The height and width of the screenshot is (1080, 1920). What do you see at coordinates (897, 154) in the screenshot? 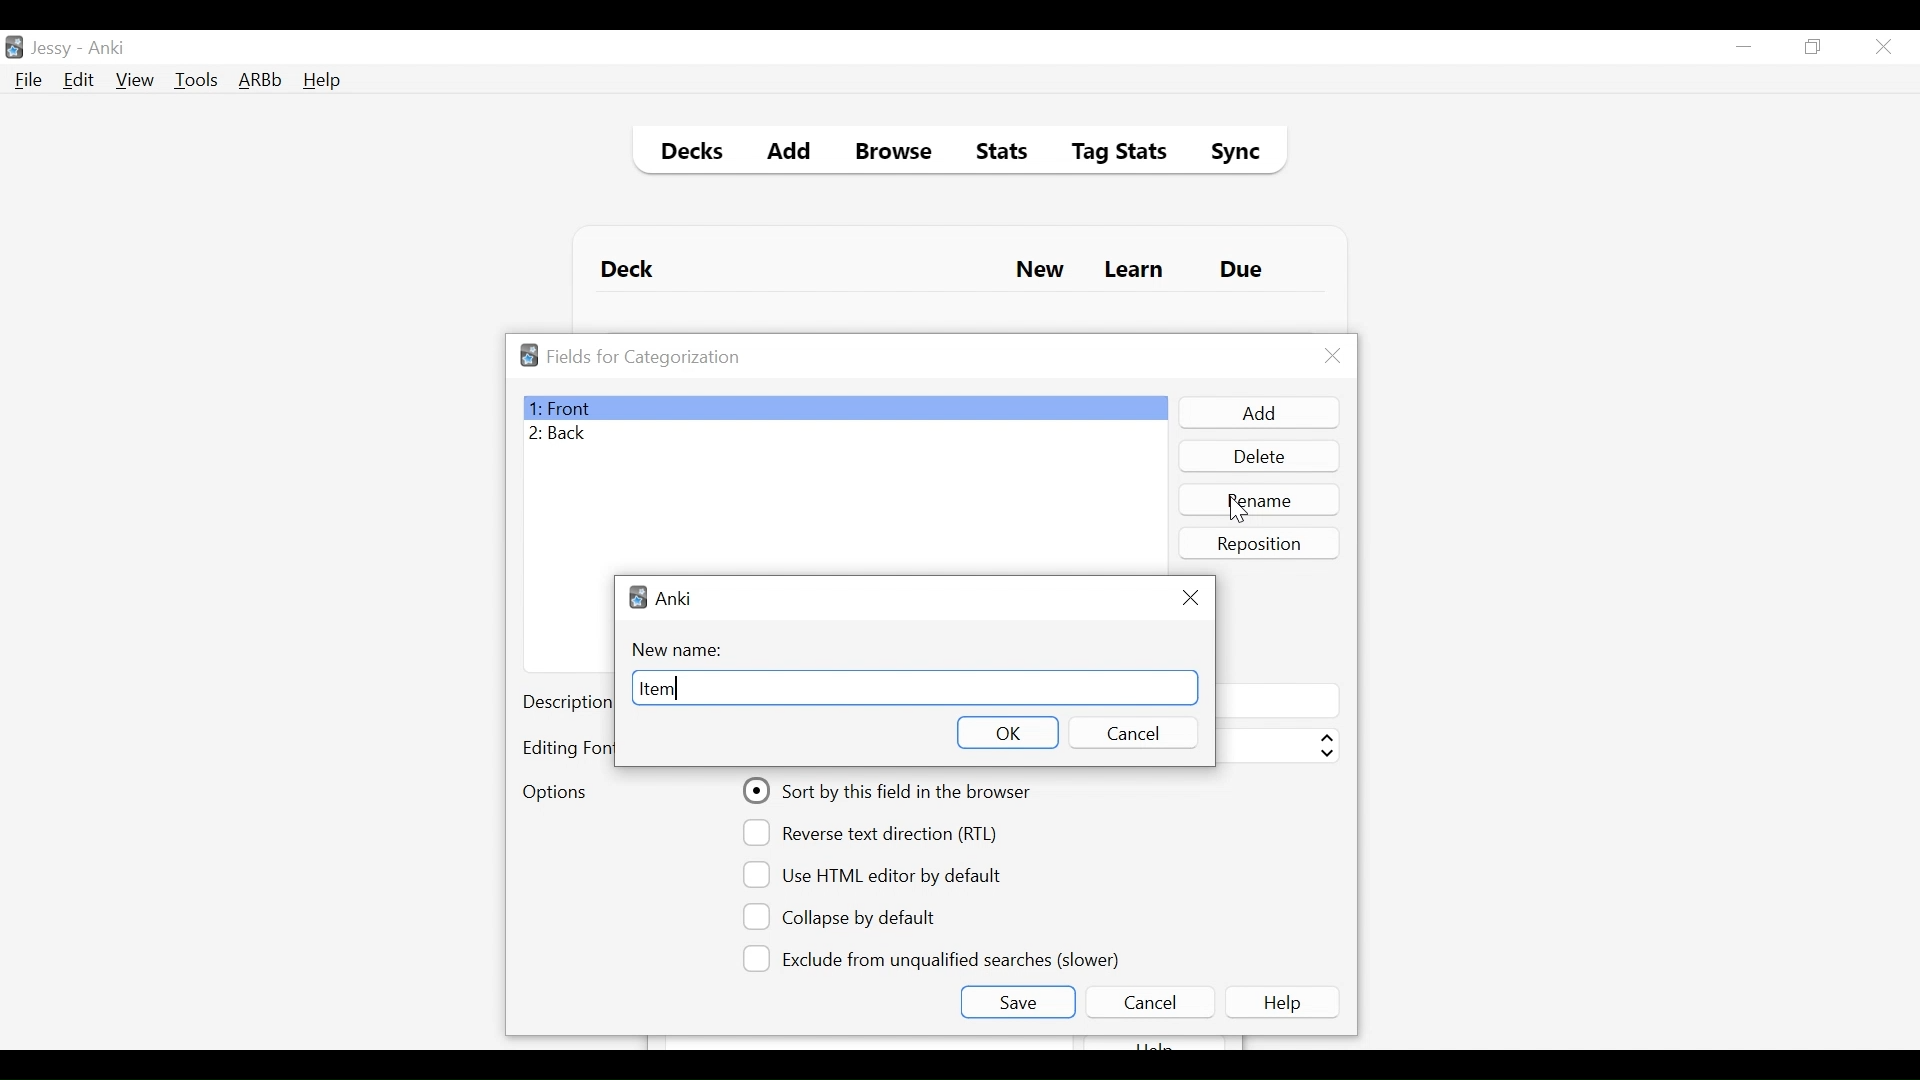
I see `Browse` at bounding box center [897, 154].